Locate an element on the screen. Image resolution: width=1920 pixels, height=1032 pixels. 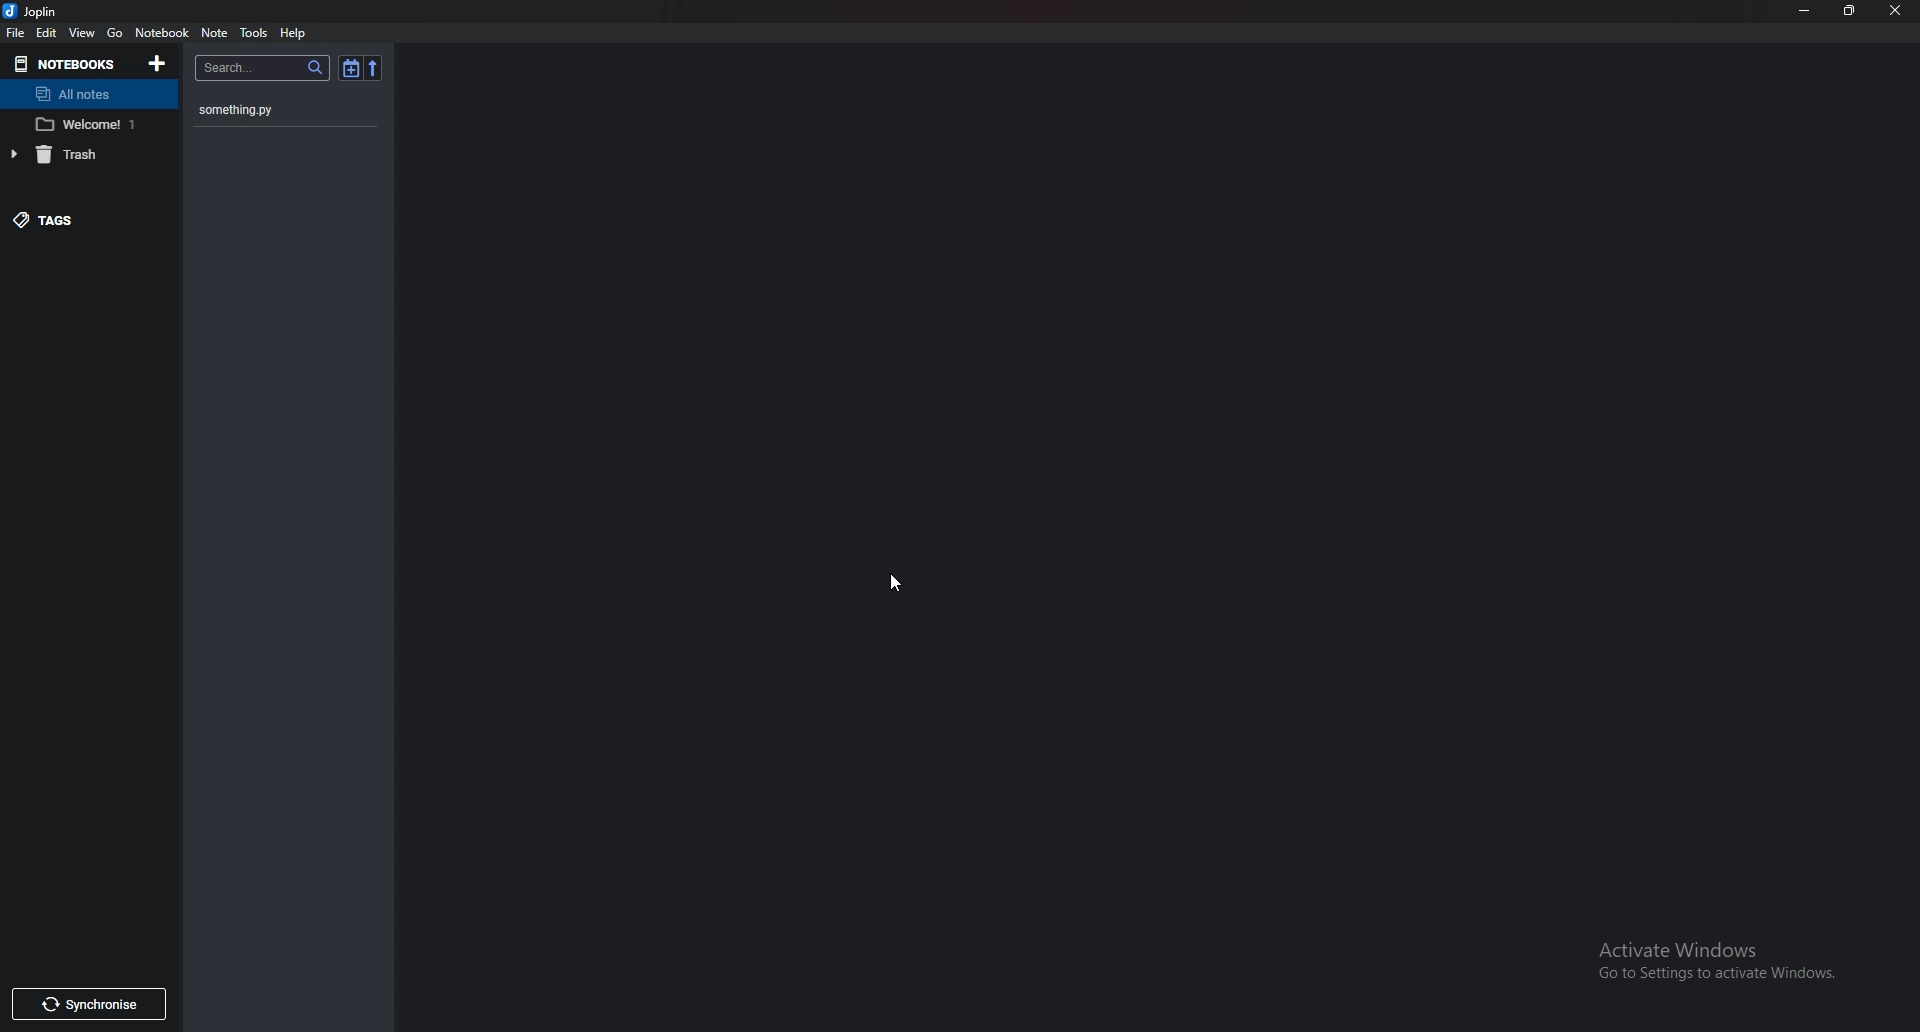
joplin is located at coordinates (32, 11).